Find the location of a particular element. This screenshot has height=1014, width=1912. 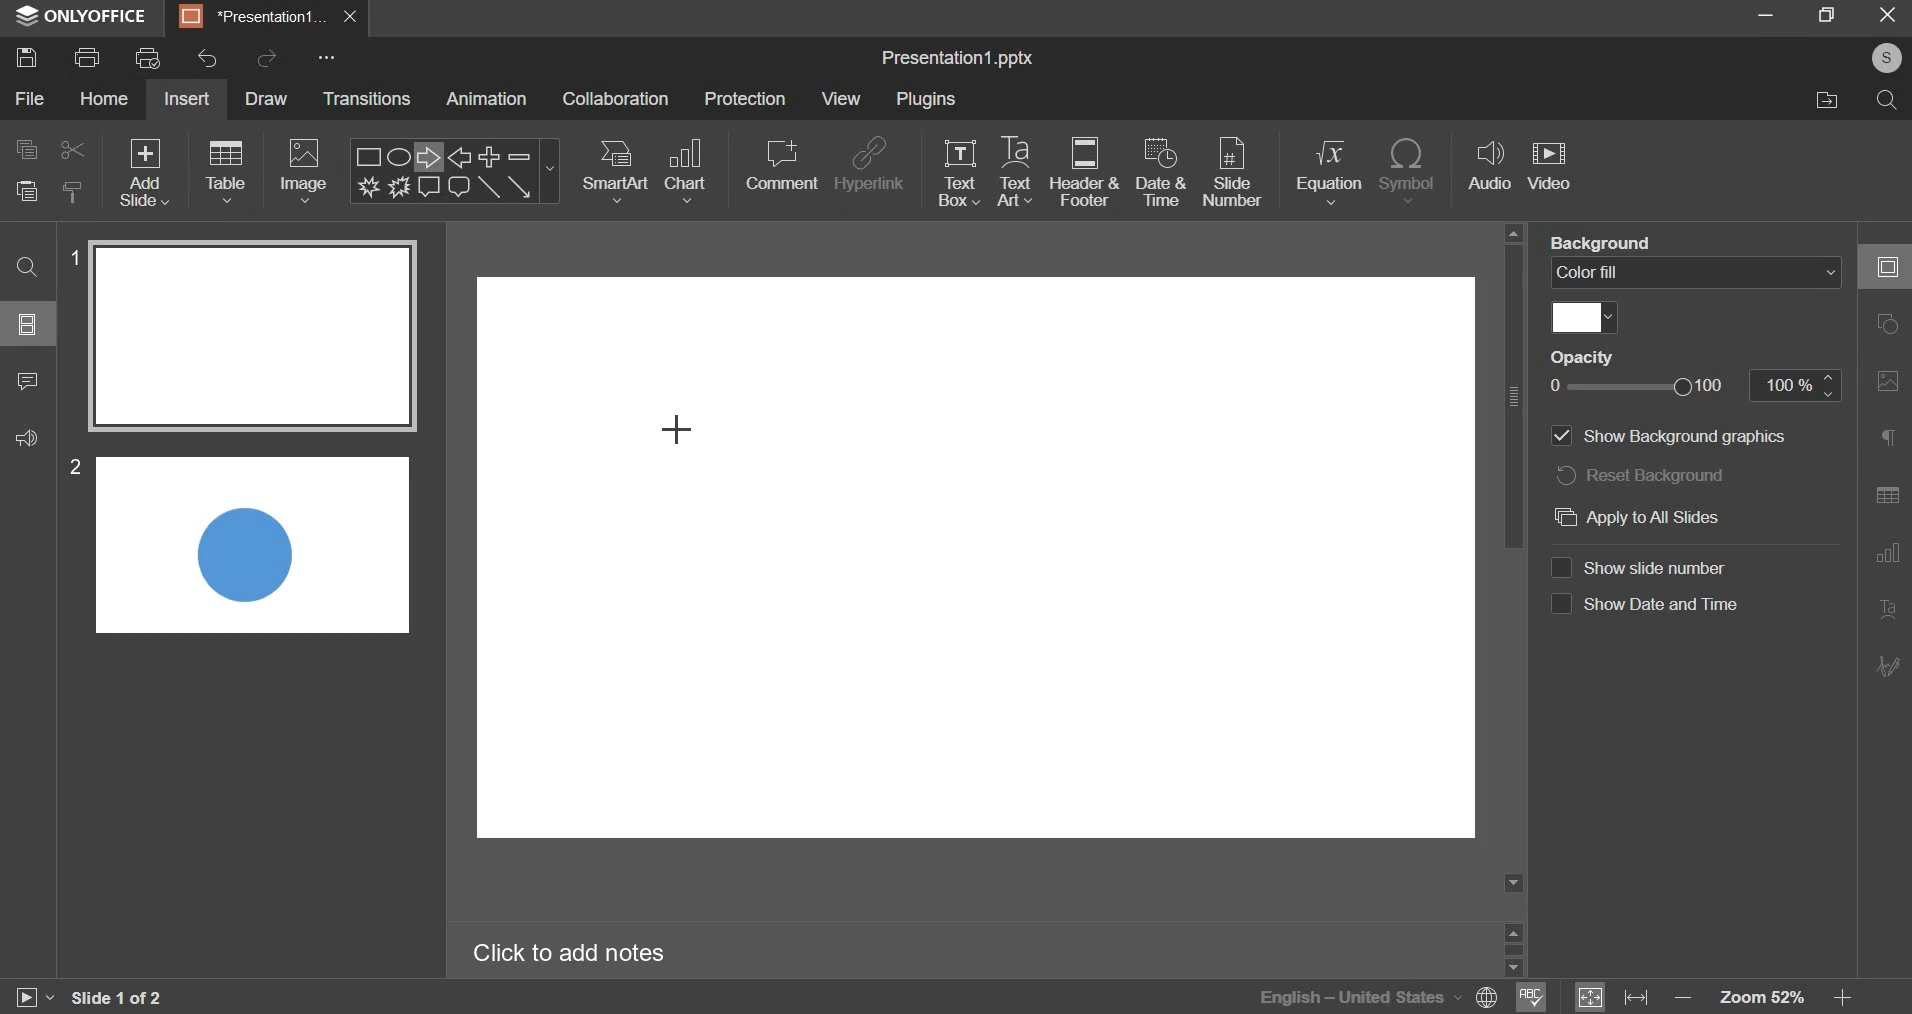

hyperlink is located at coordinates (869, 167).